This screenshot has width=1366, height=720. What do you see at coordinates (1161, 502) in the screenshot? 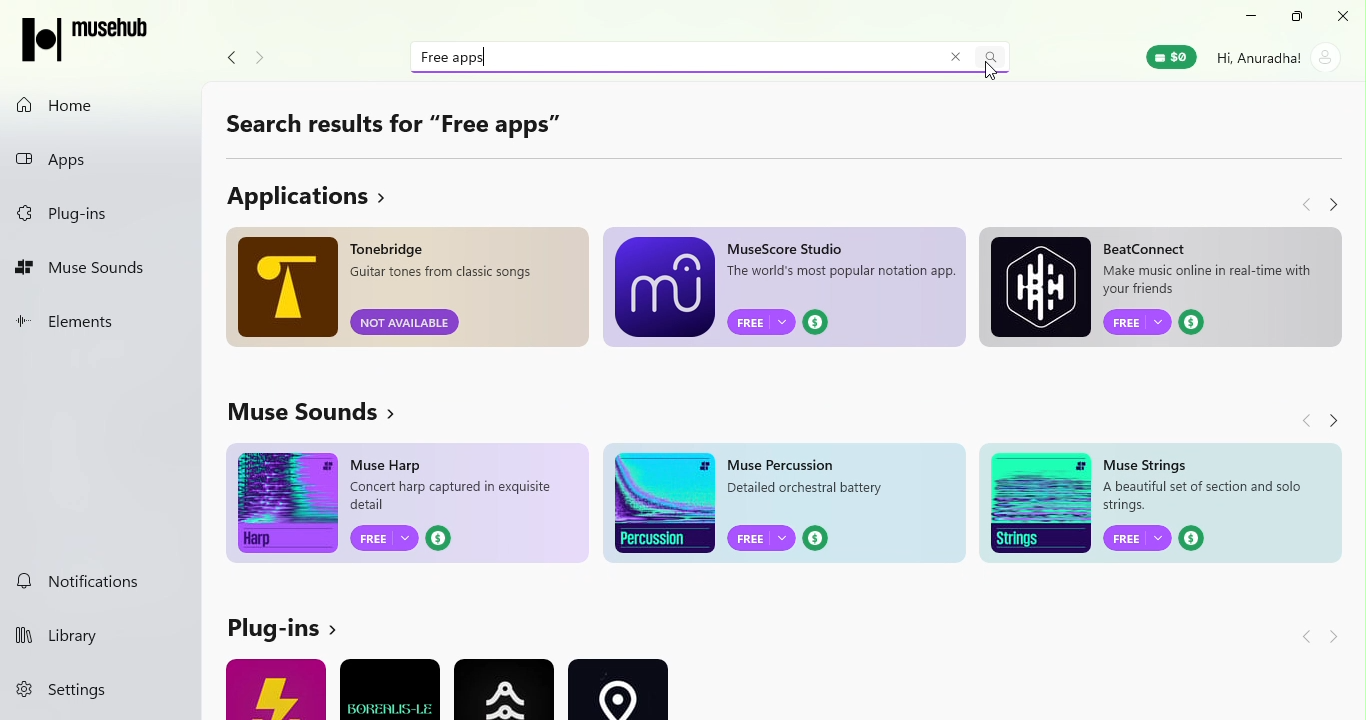
I see `Ad` at bounding box center [1161, 502].